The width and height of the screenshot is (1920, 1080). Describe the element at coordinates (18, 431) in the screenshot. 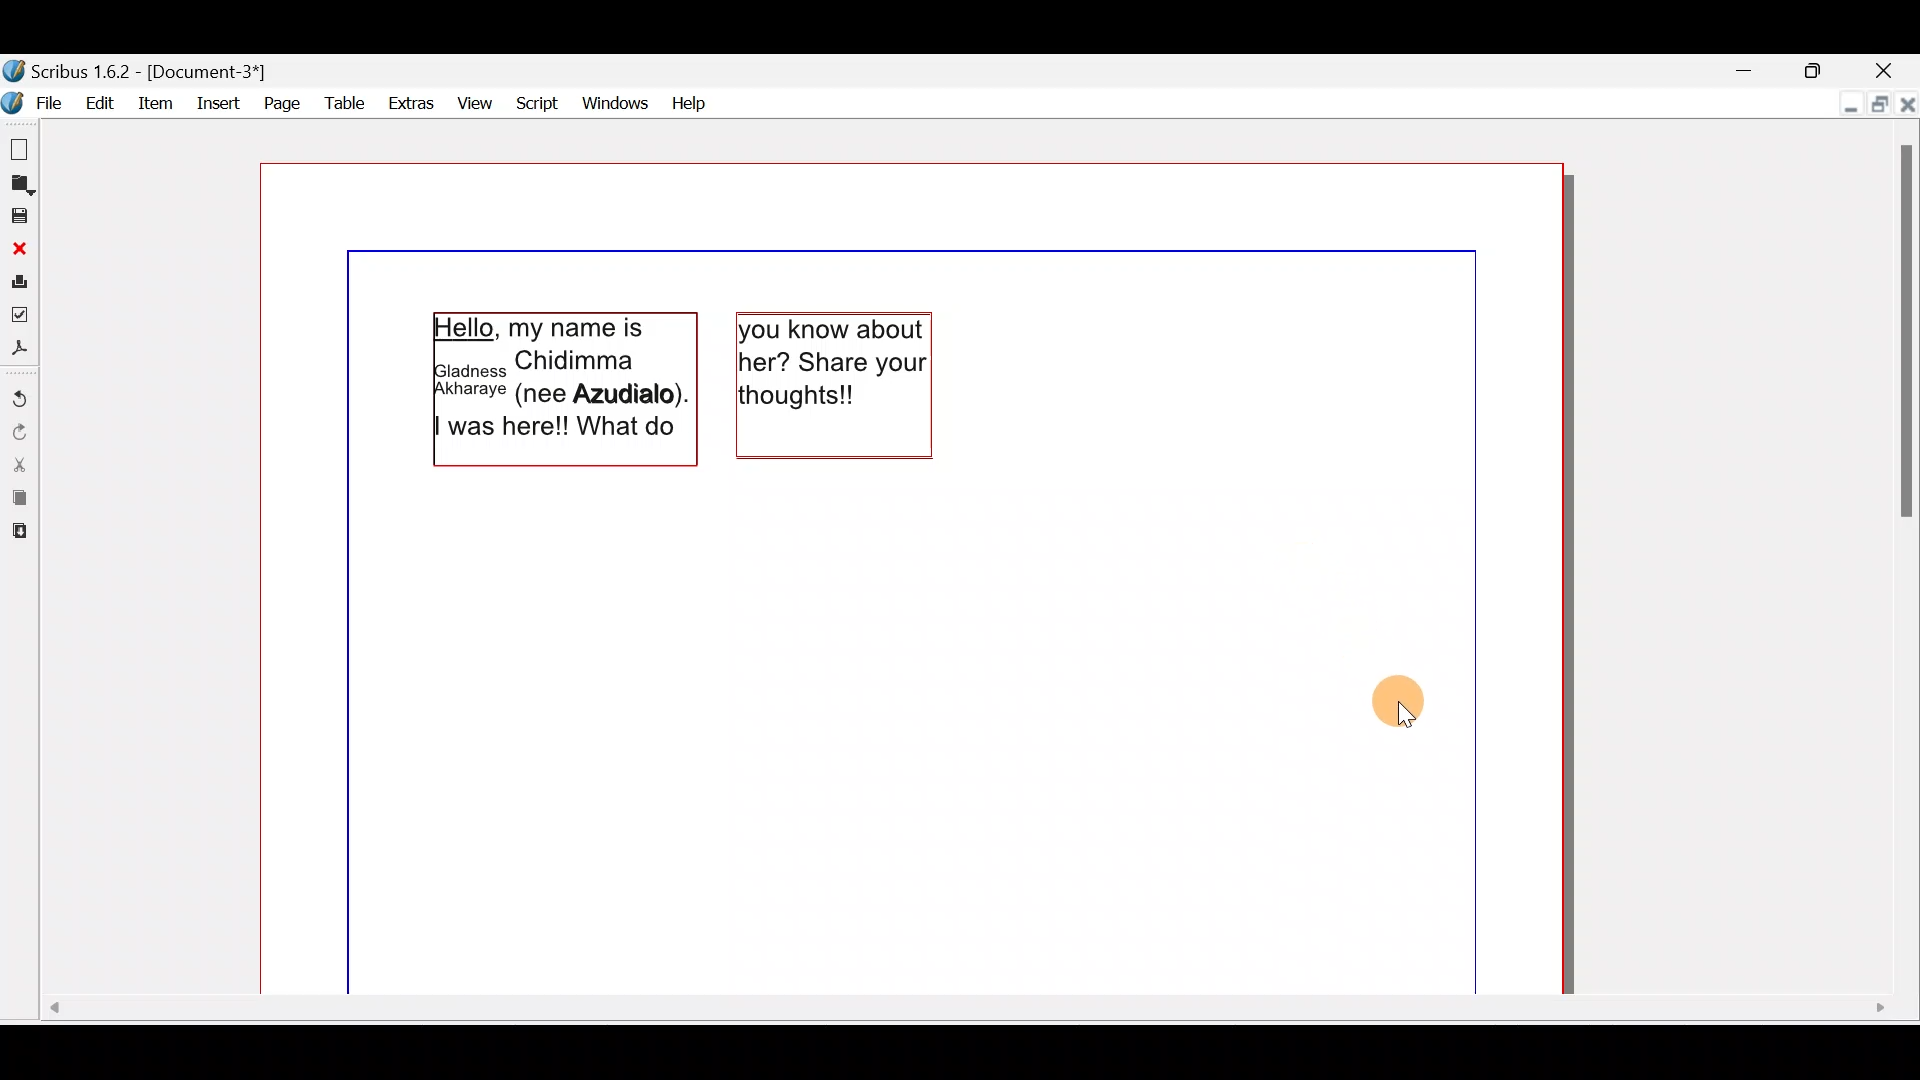

I see `Redo` at that location.